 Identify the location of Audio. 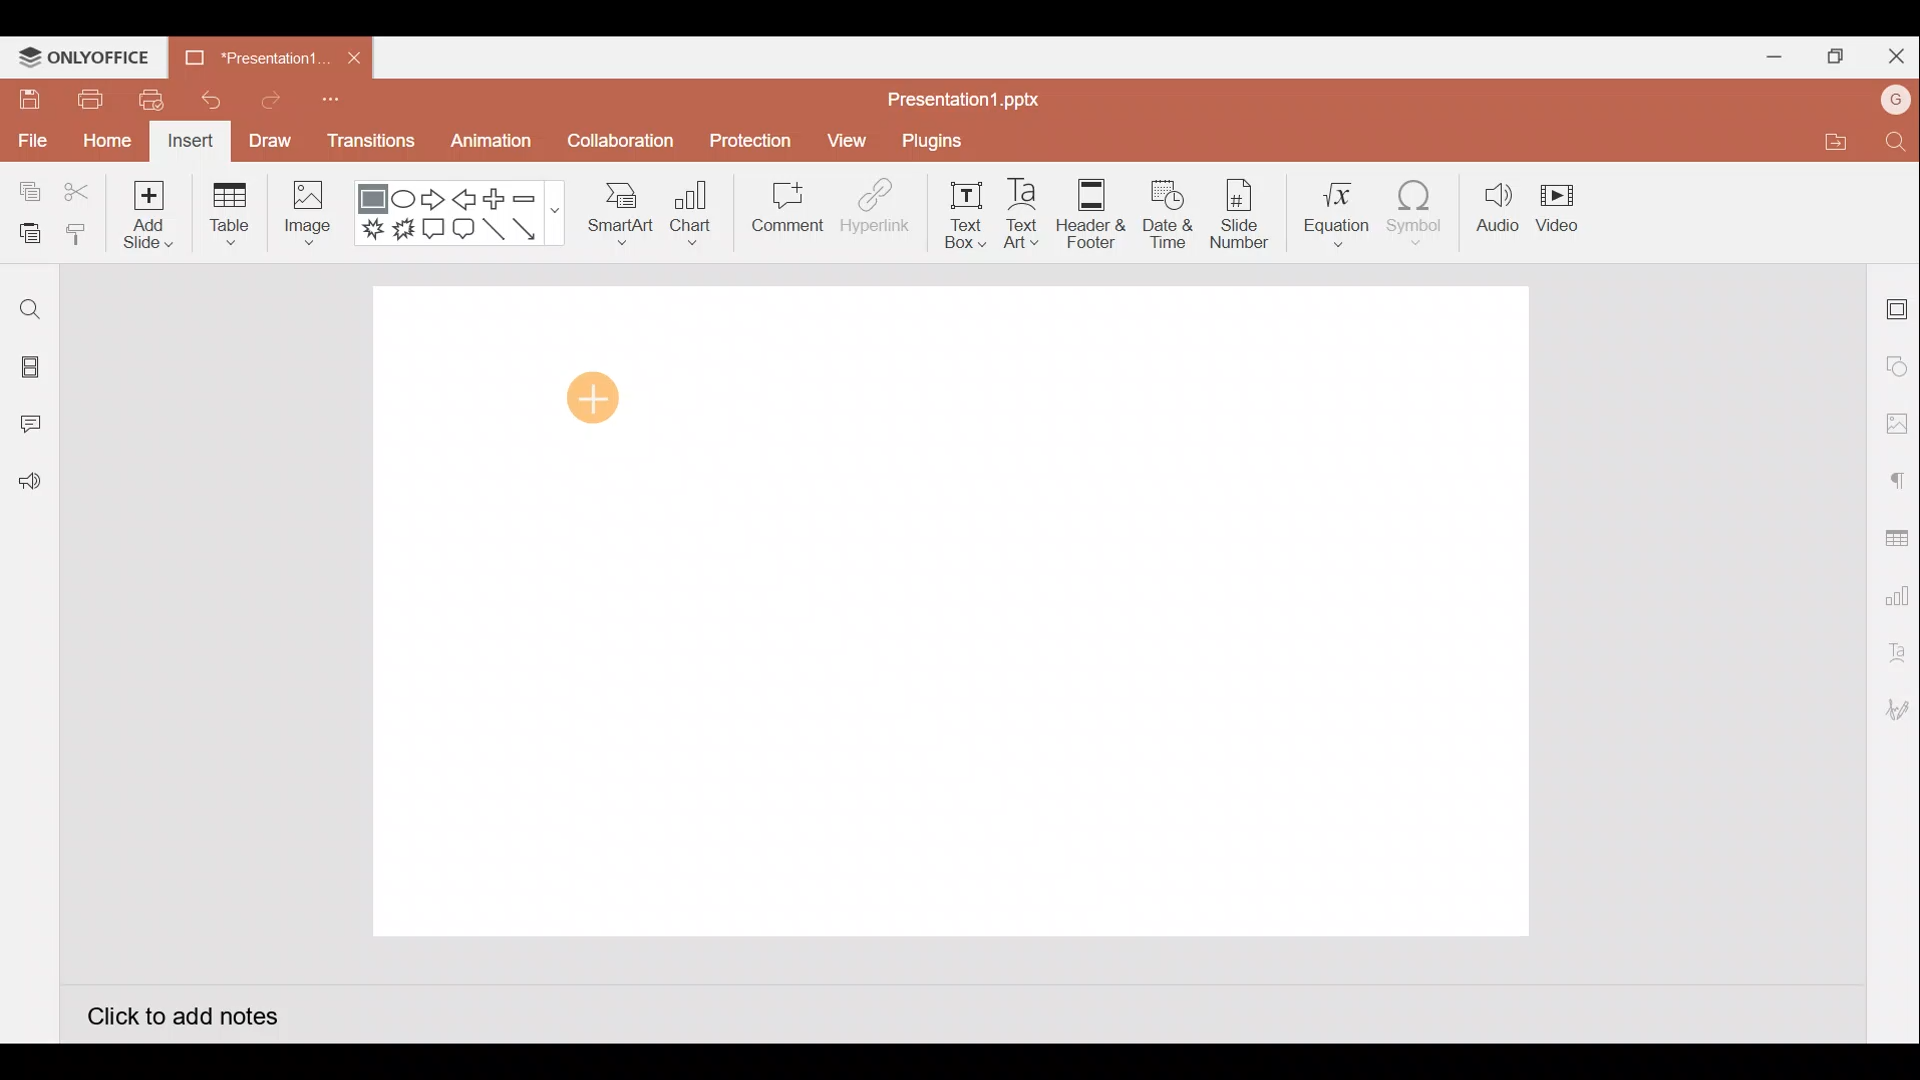
(1498, 208).